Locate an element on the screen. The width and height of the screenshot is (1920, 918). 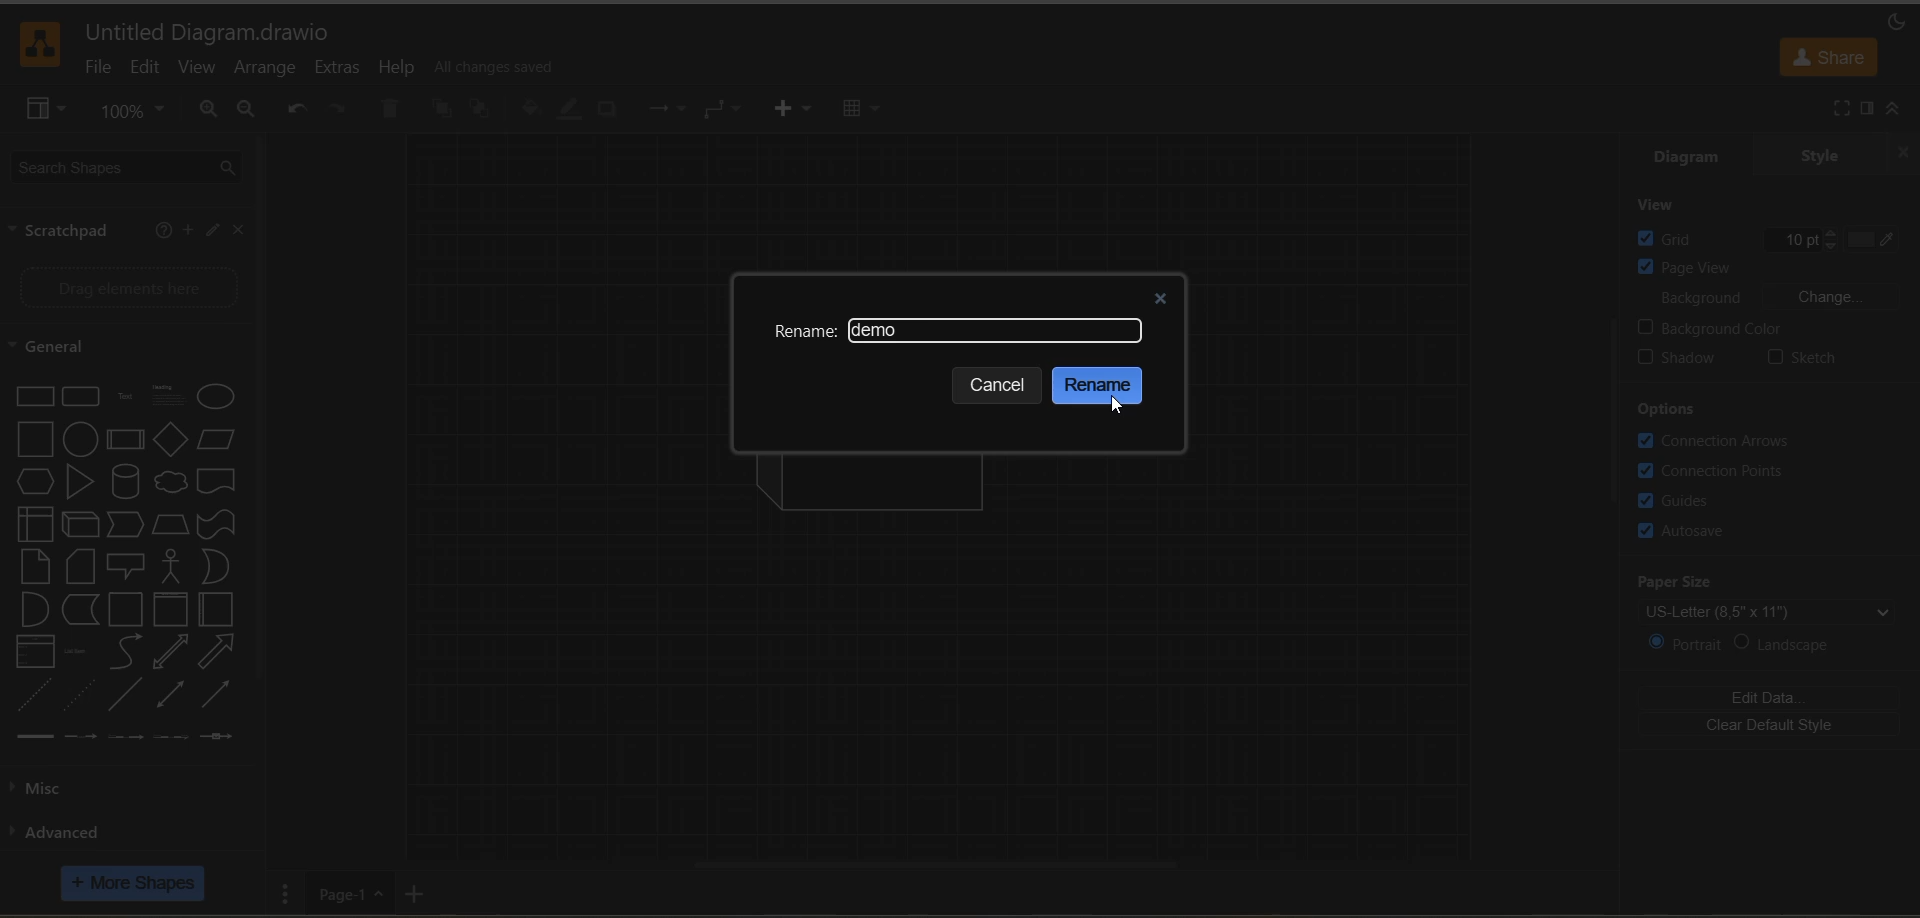
autosave is located at coordinates (1685, 533).